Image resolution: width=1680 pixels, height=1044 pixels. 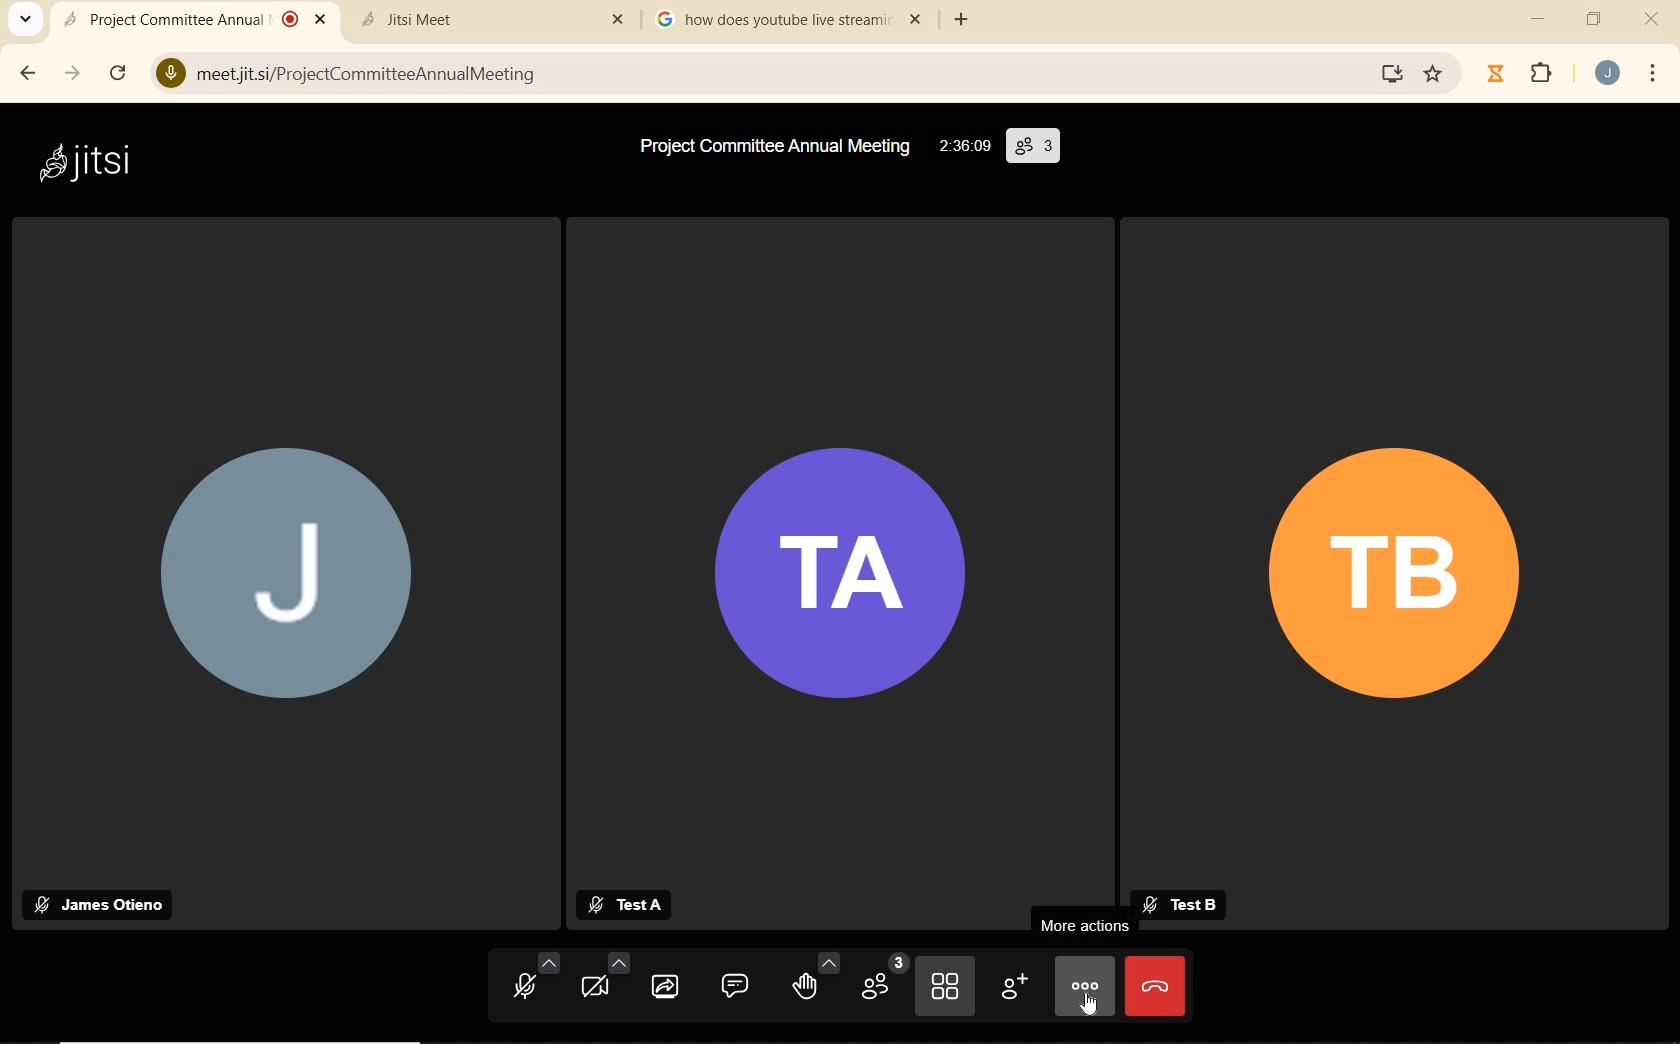 What do you see at coordinates (24, 75) in the screenshot?
I see `BACK` at bounding box center [24, 75].